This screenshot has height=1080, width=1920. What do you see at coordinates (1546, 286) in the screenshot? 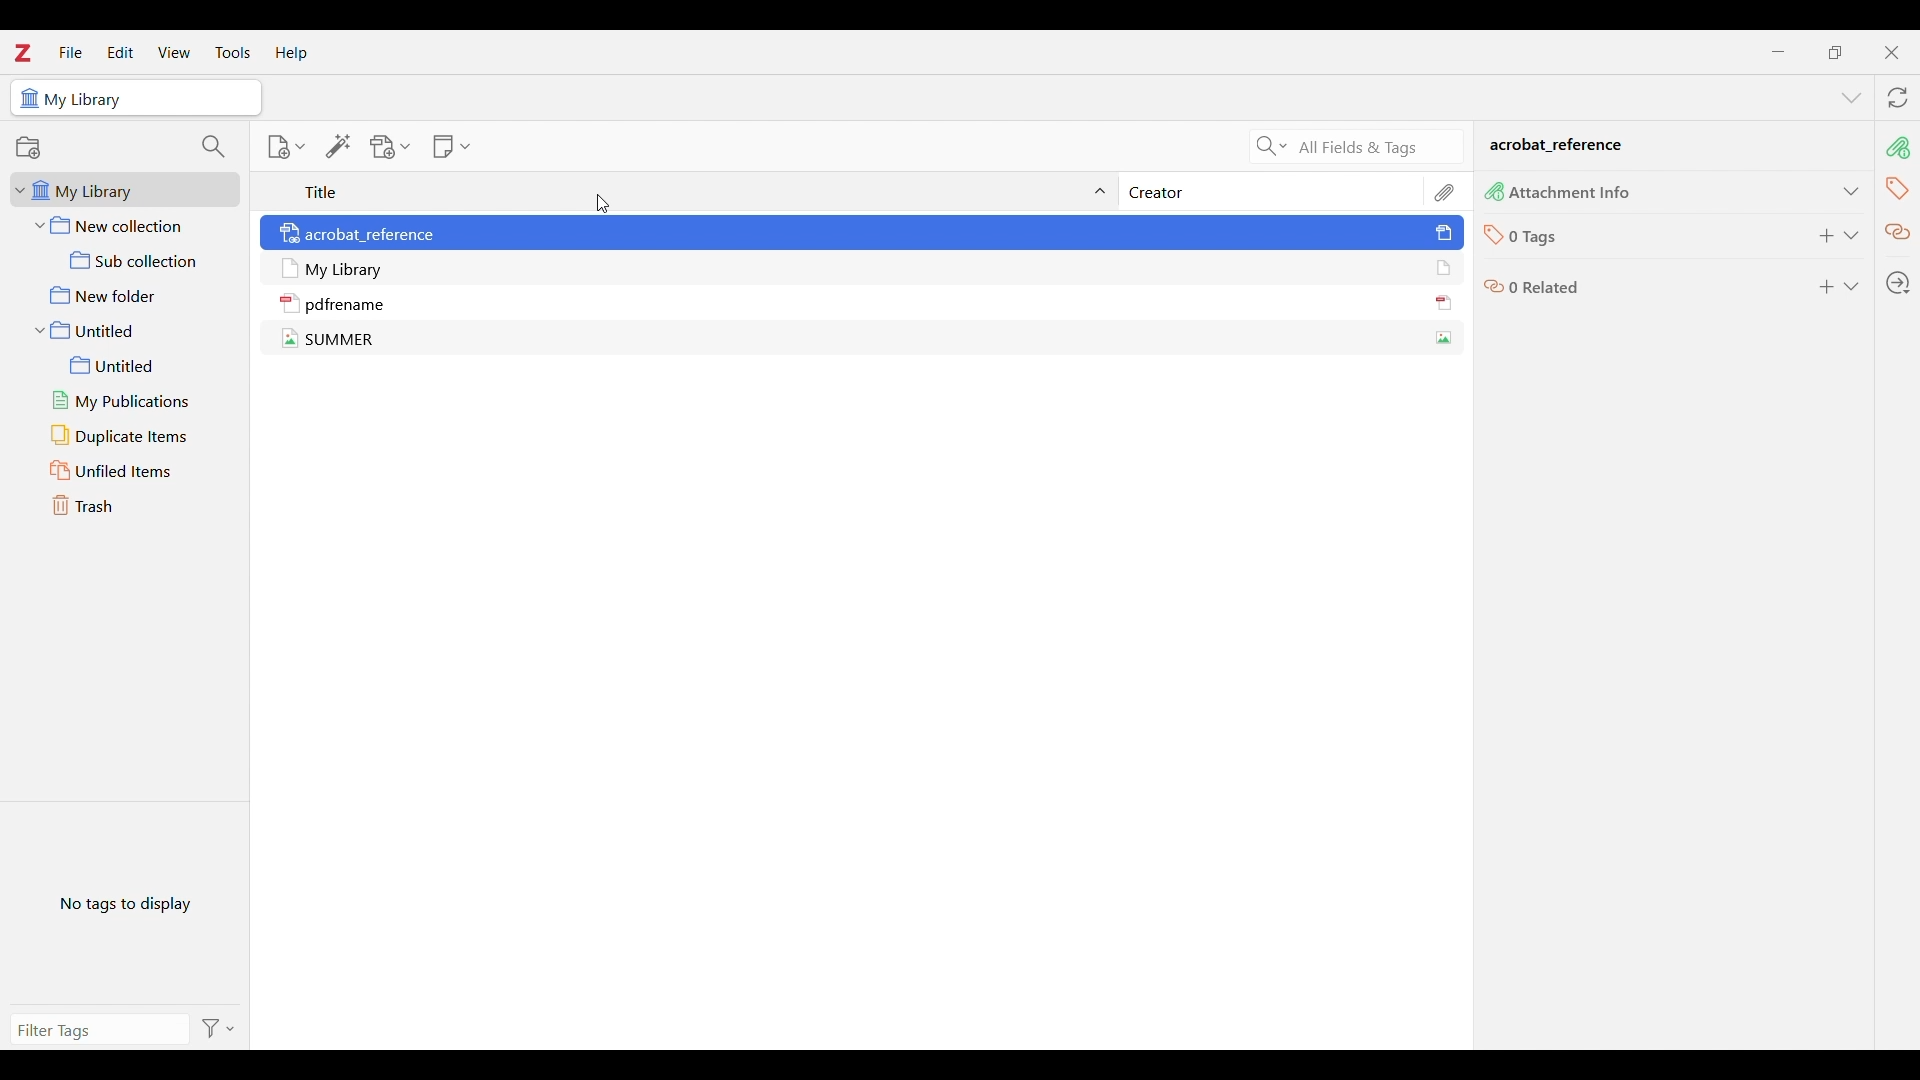
I see `0 Related` at bounding box center [1546, 286].